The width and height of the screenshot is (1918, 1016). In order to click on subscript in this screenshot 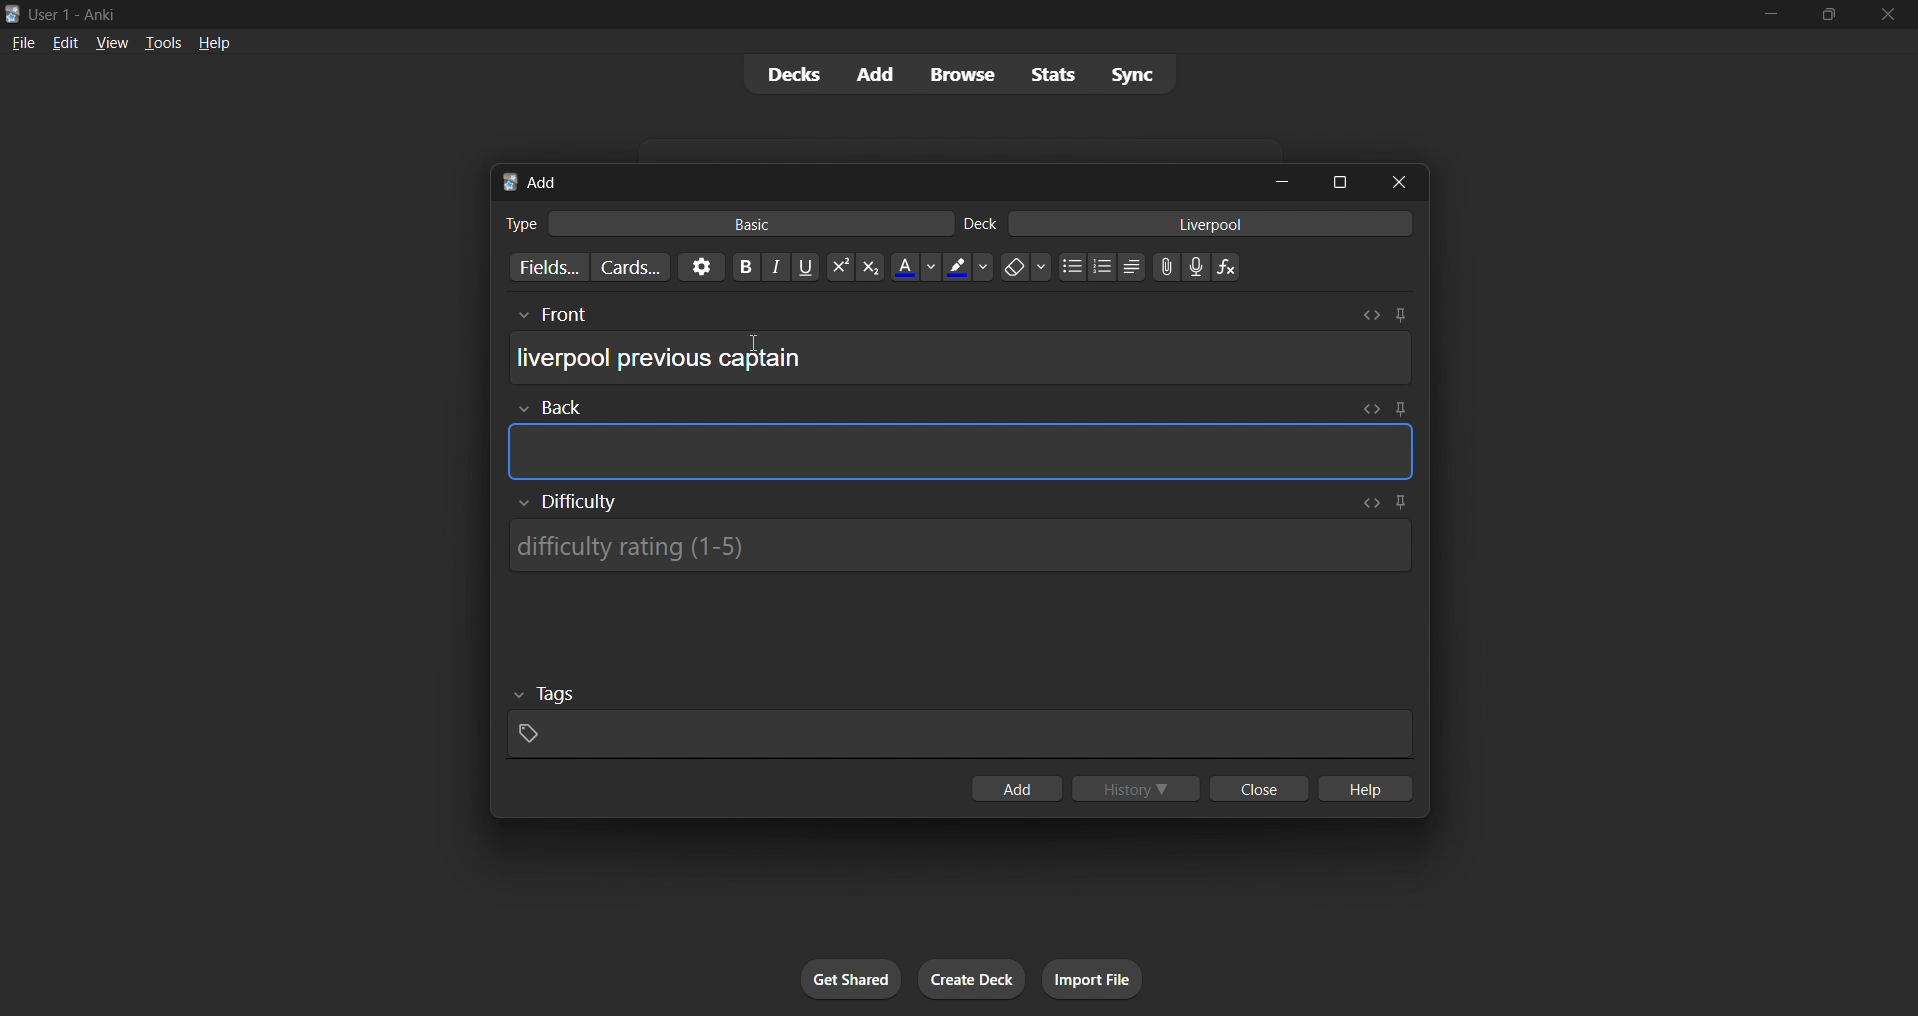, I will do `click(868, 266)`.